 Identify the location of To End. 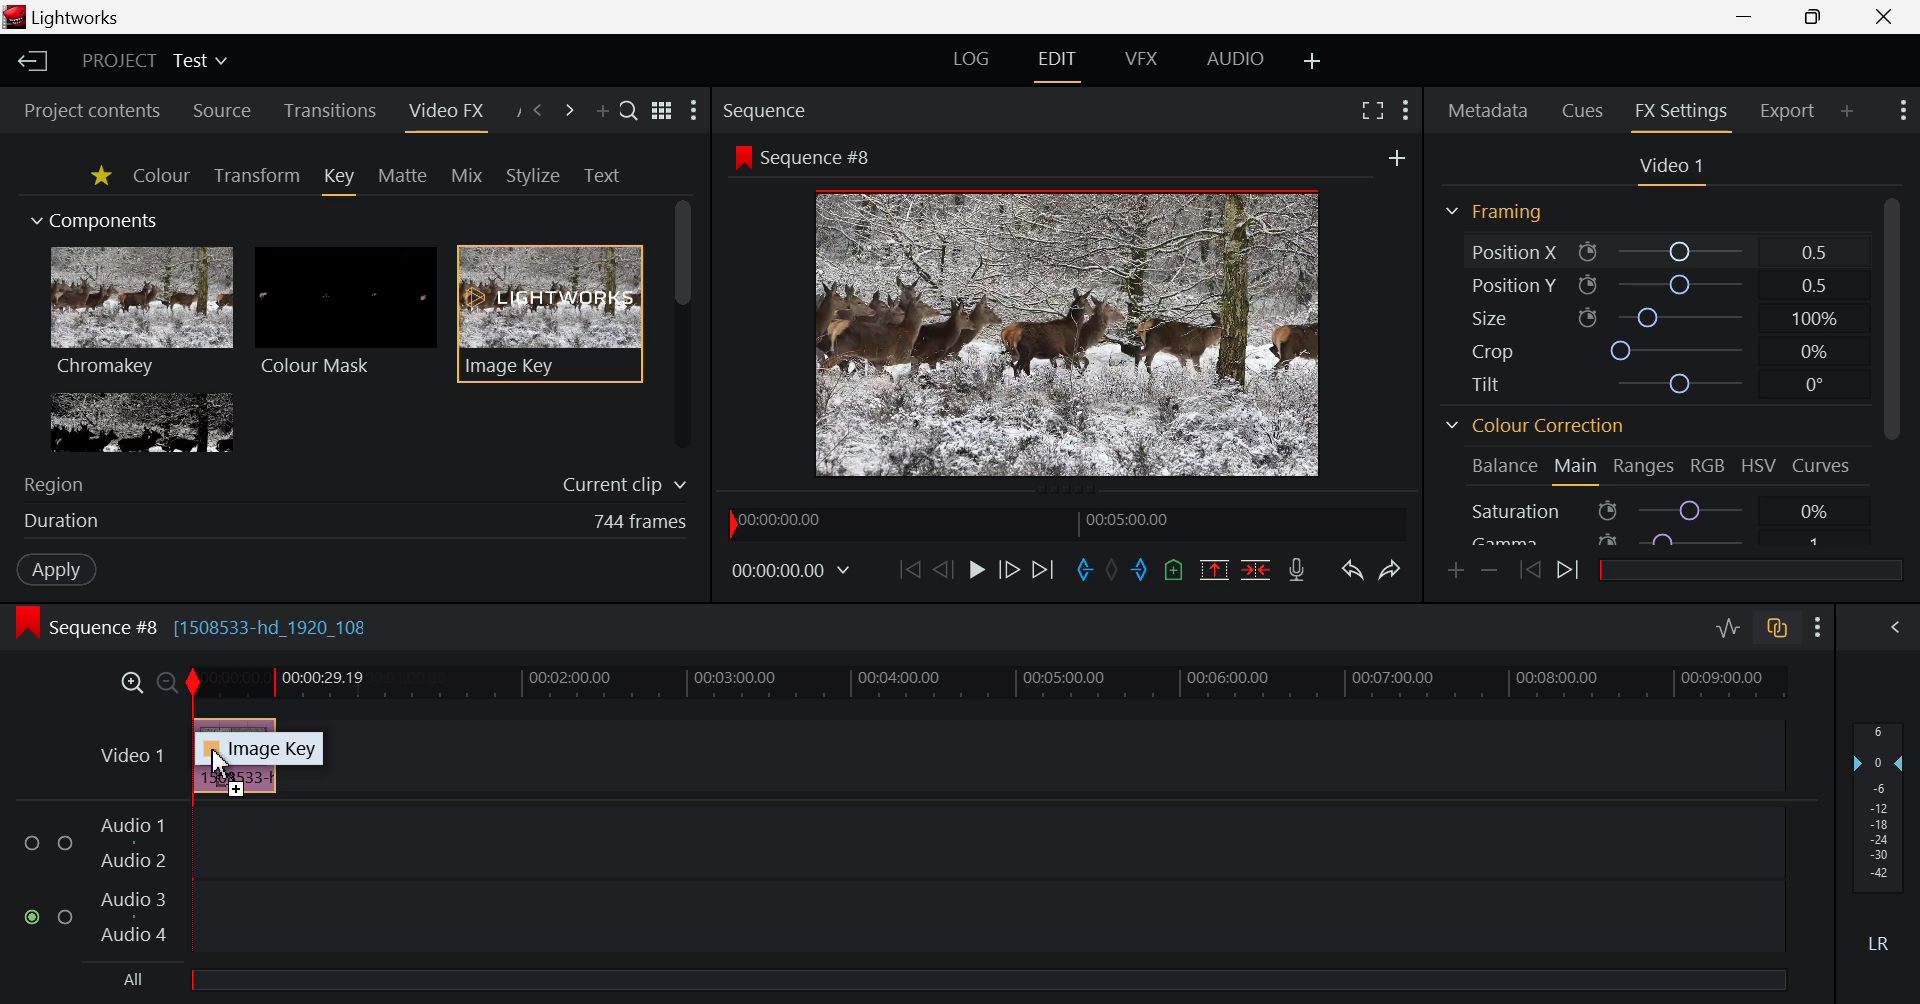
(1046, 569).